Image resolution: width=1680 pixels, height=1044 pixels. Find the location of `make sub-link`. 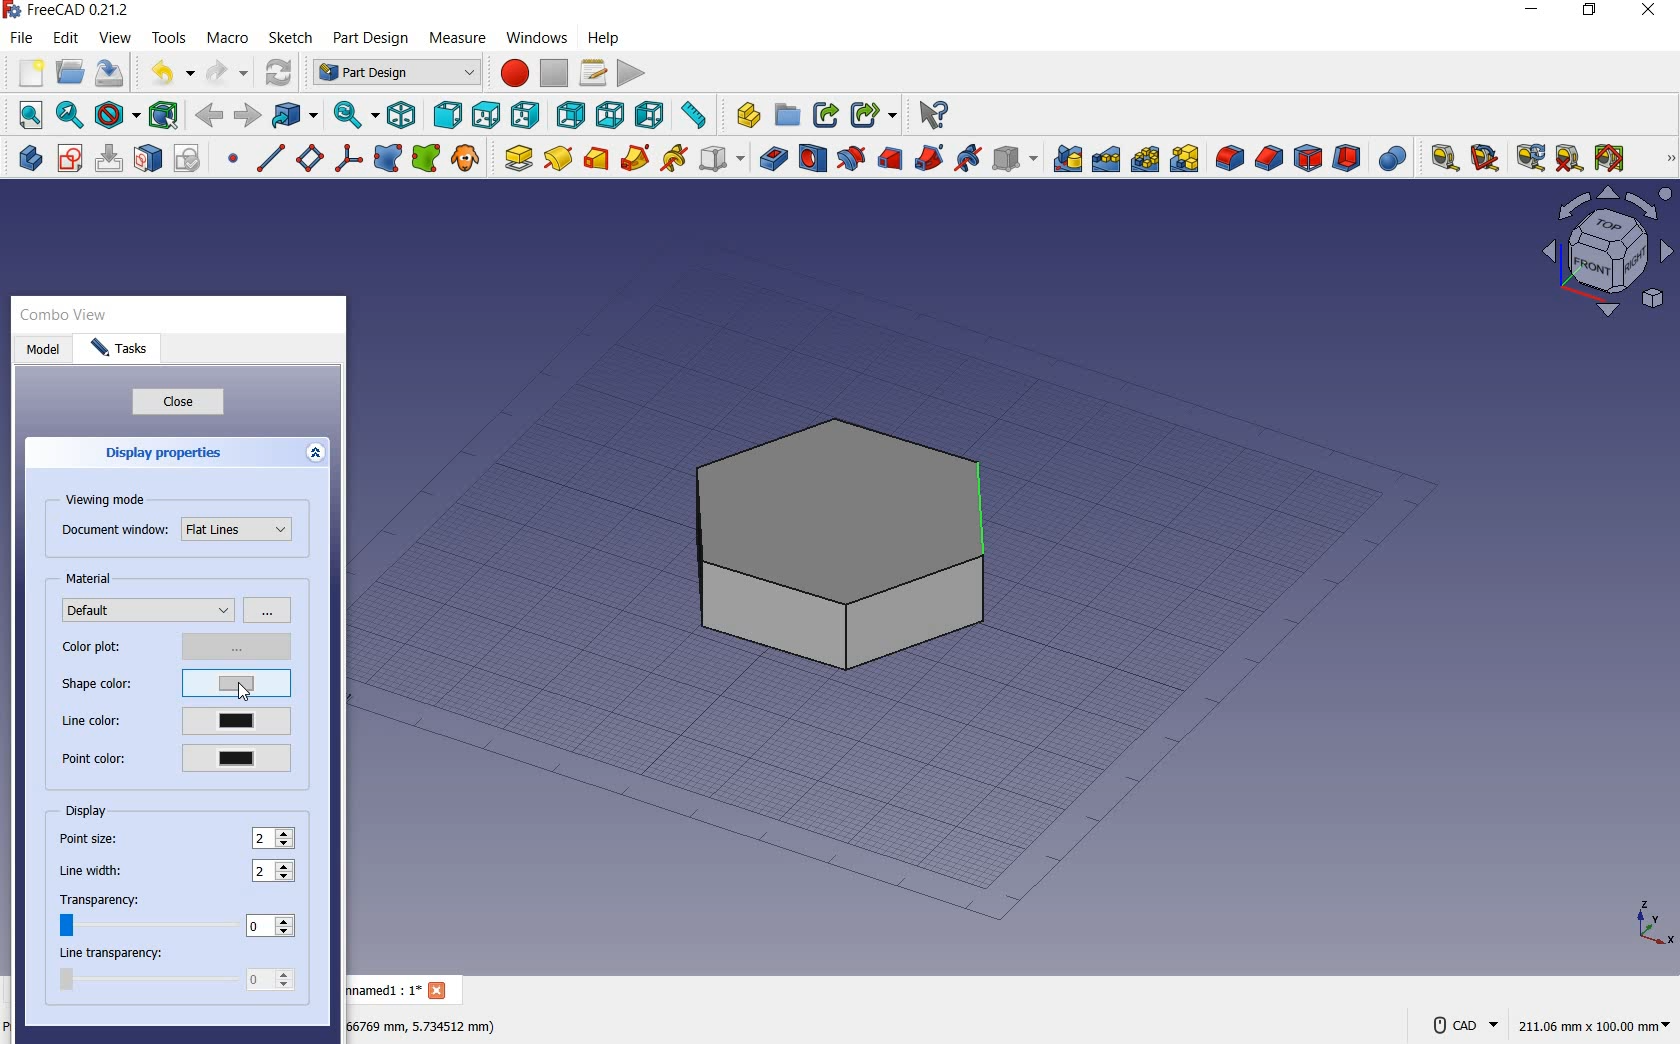

make sub-link is located at coordinates (871, 116).